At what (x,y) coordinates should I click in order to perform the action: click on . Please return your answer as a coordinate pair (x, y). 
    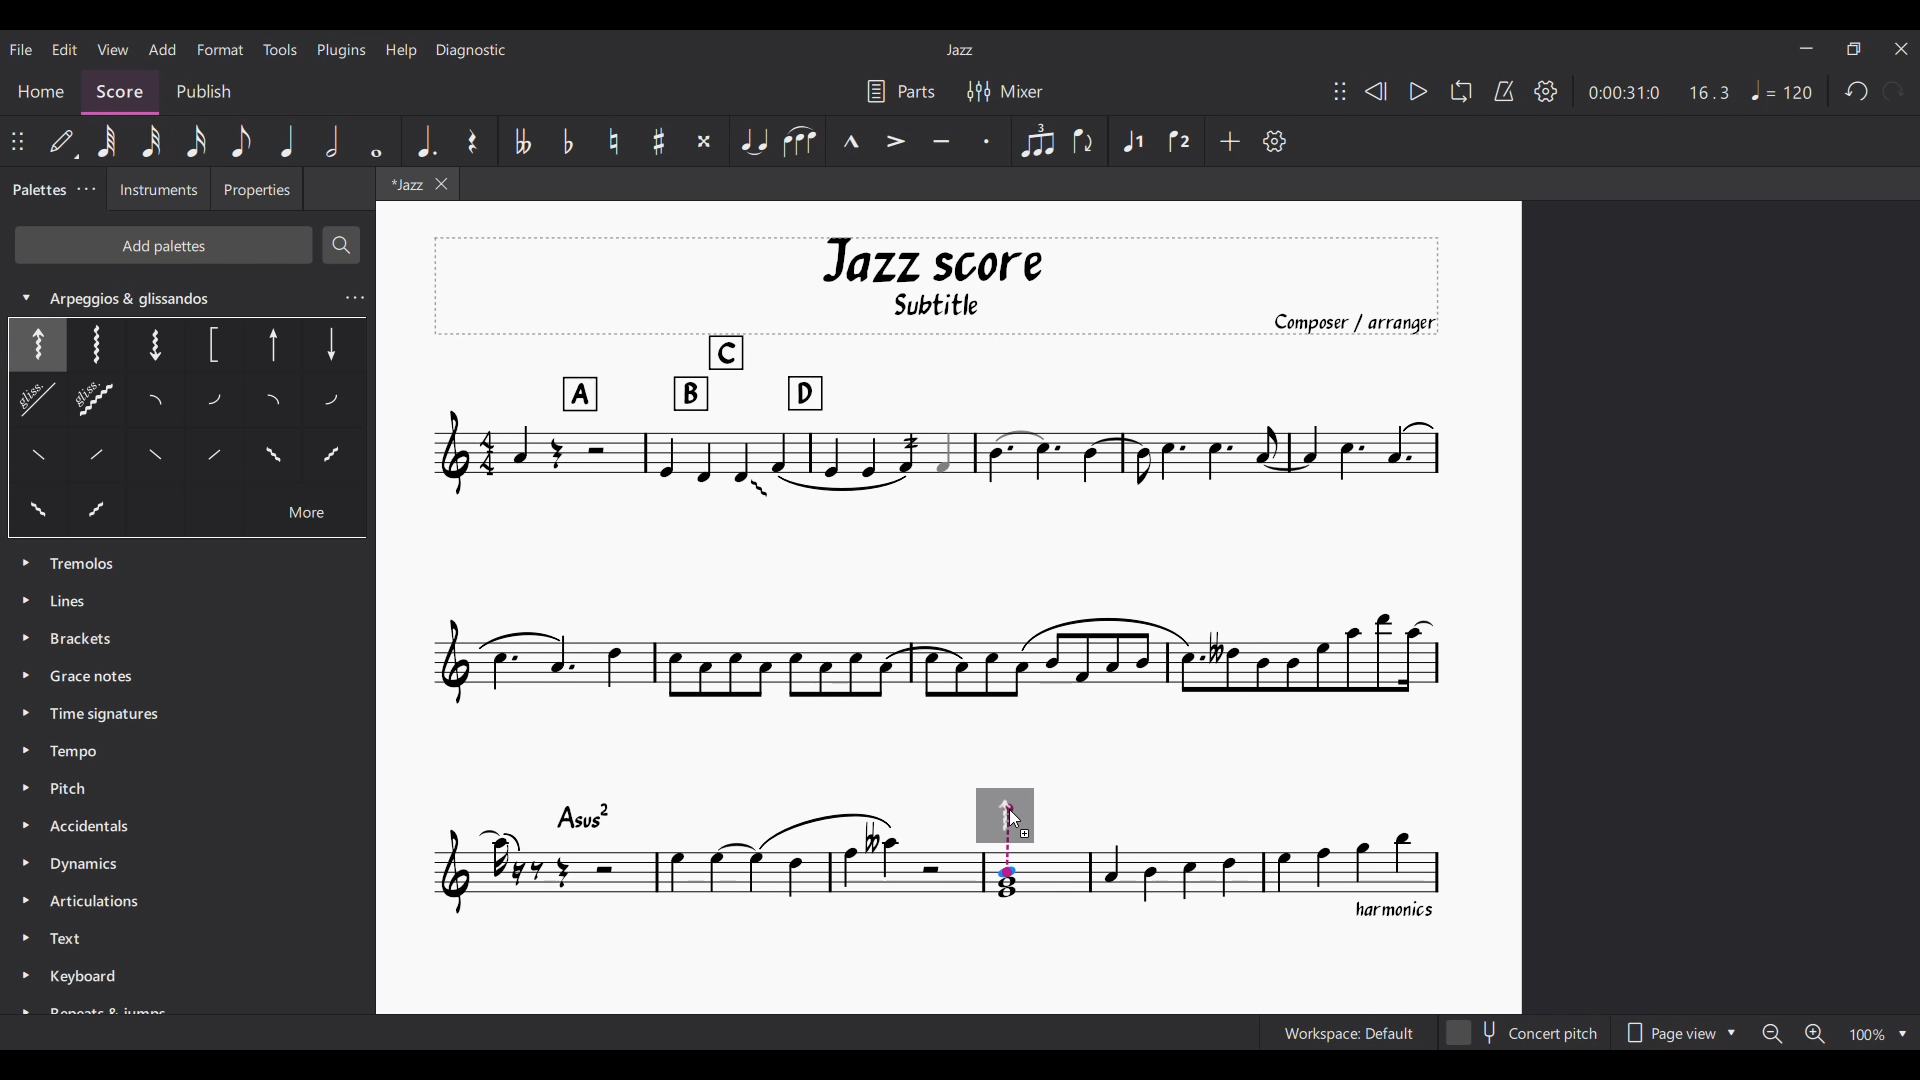
    Looking at the image, I should click on (311, 512).